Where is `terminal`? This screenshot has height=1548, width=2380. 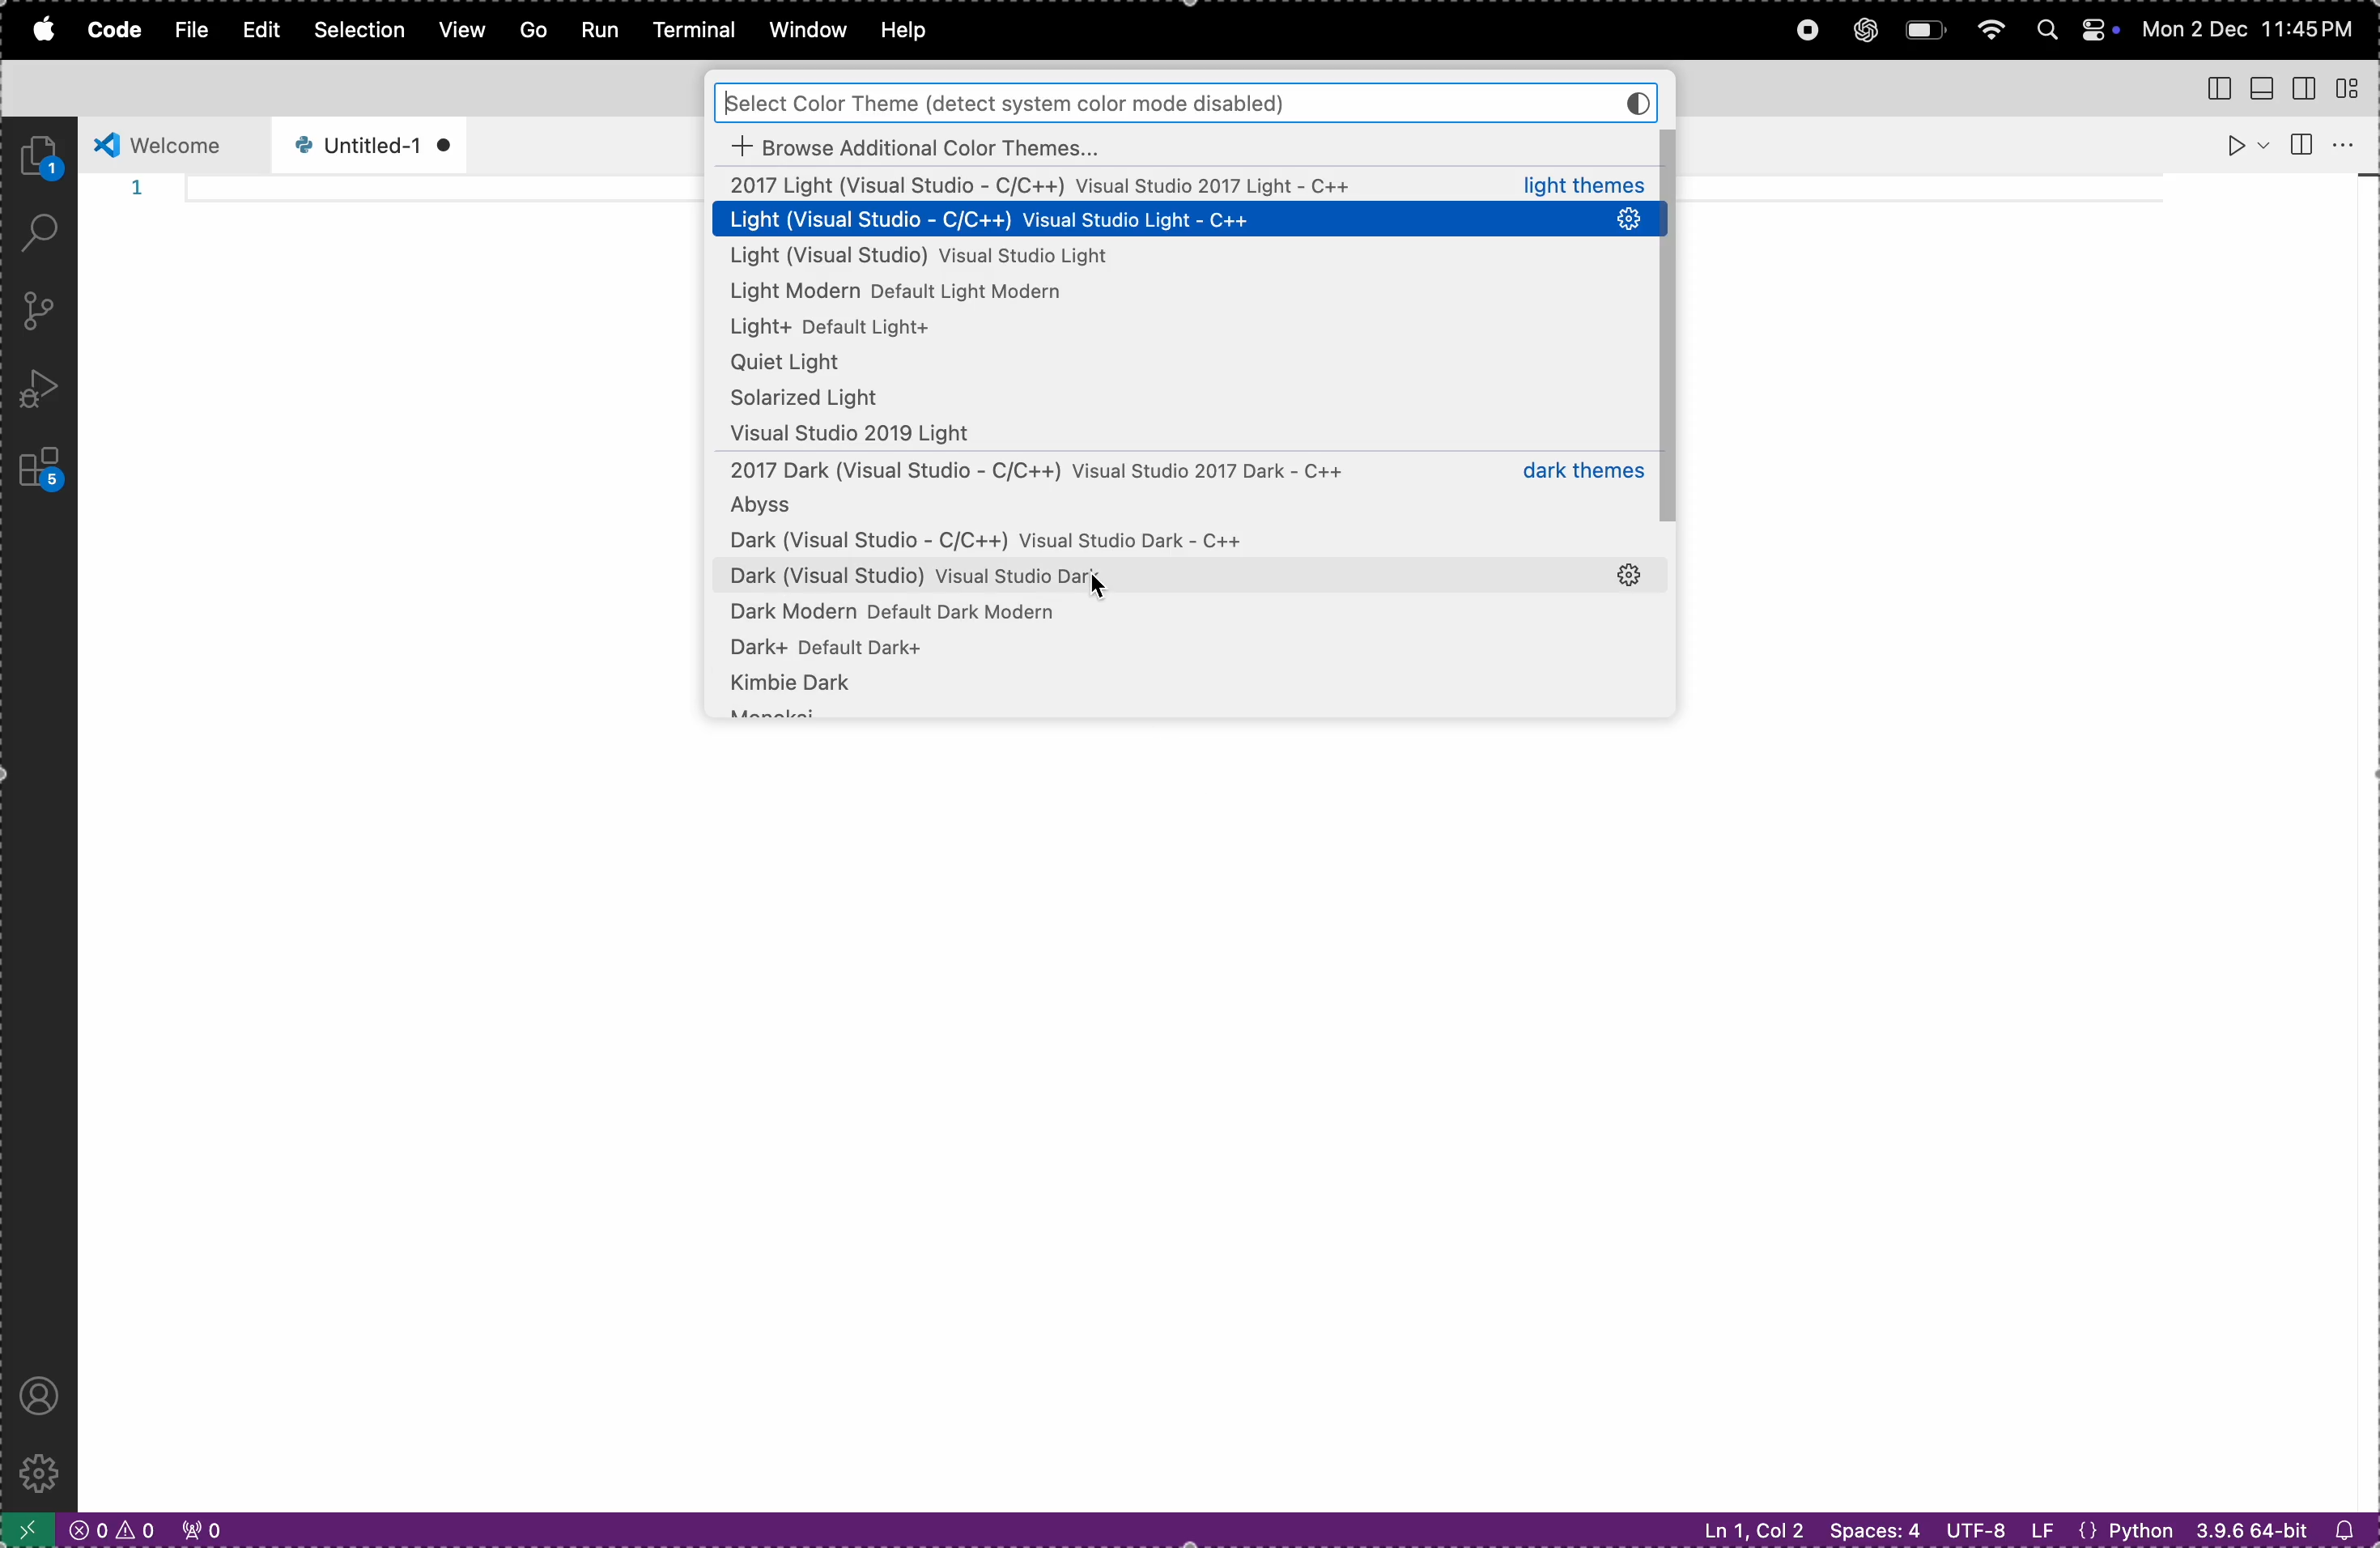
terminal is located at coordinates (694, 30).